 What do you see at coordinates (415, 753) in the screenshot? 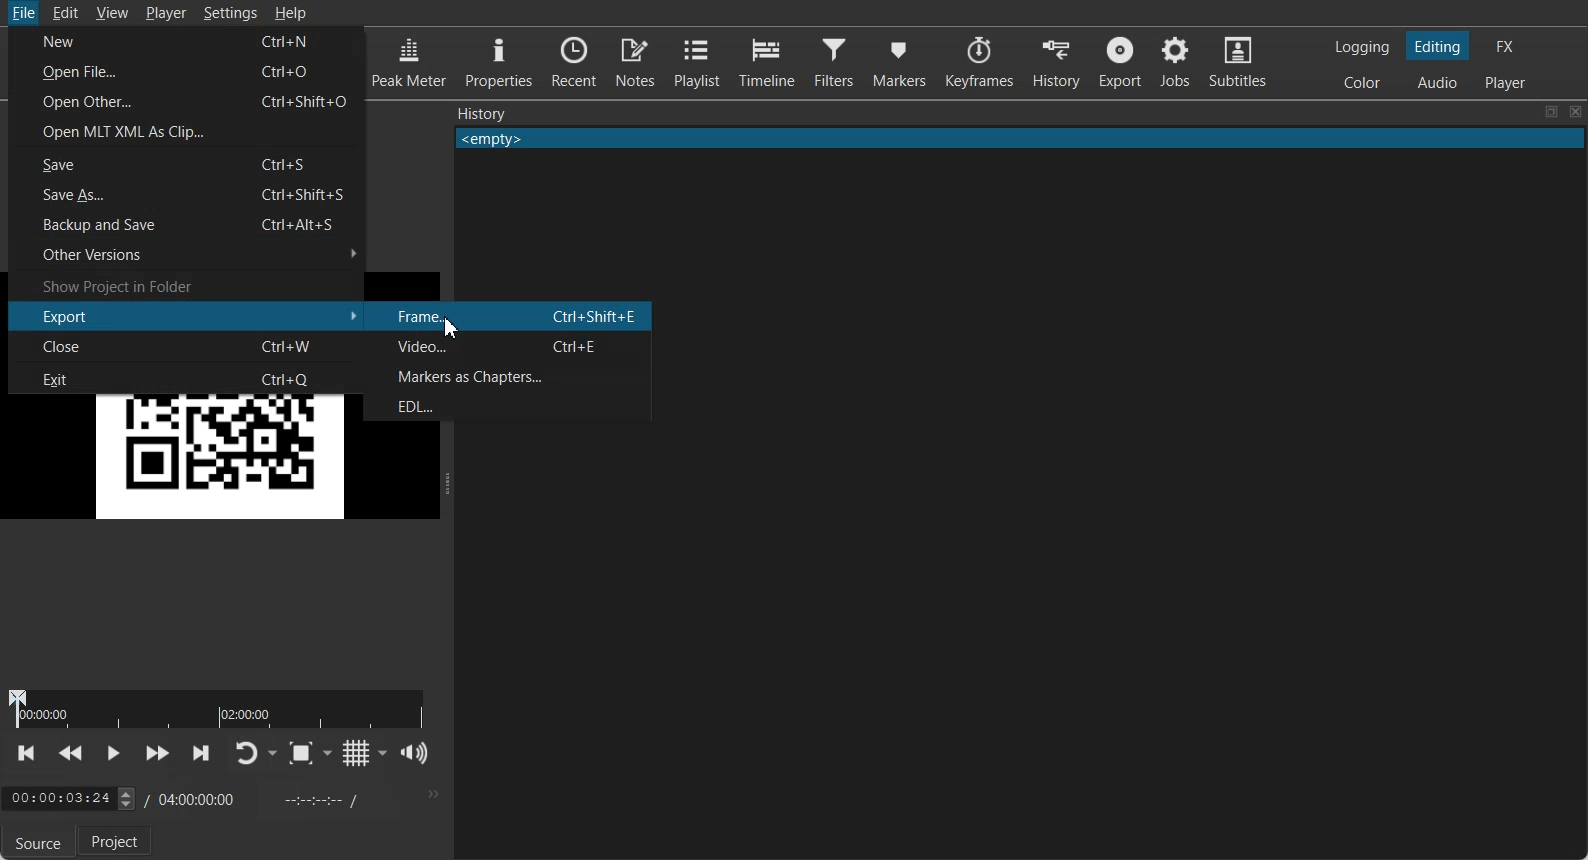
I see `Show volume control` at bounding box center [415, 753].